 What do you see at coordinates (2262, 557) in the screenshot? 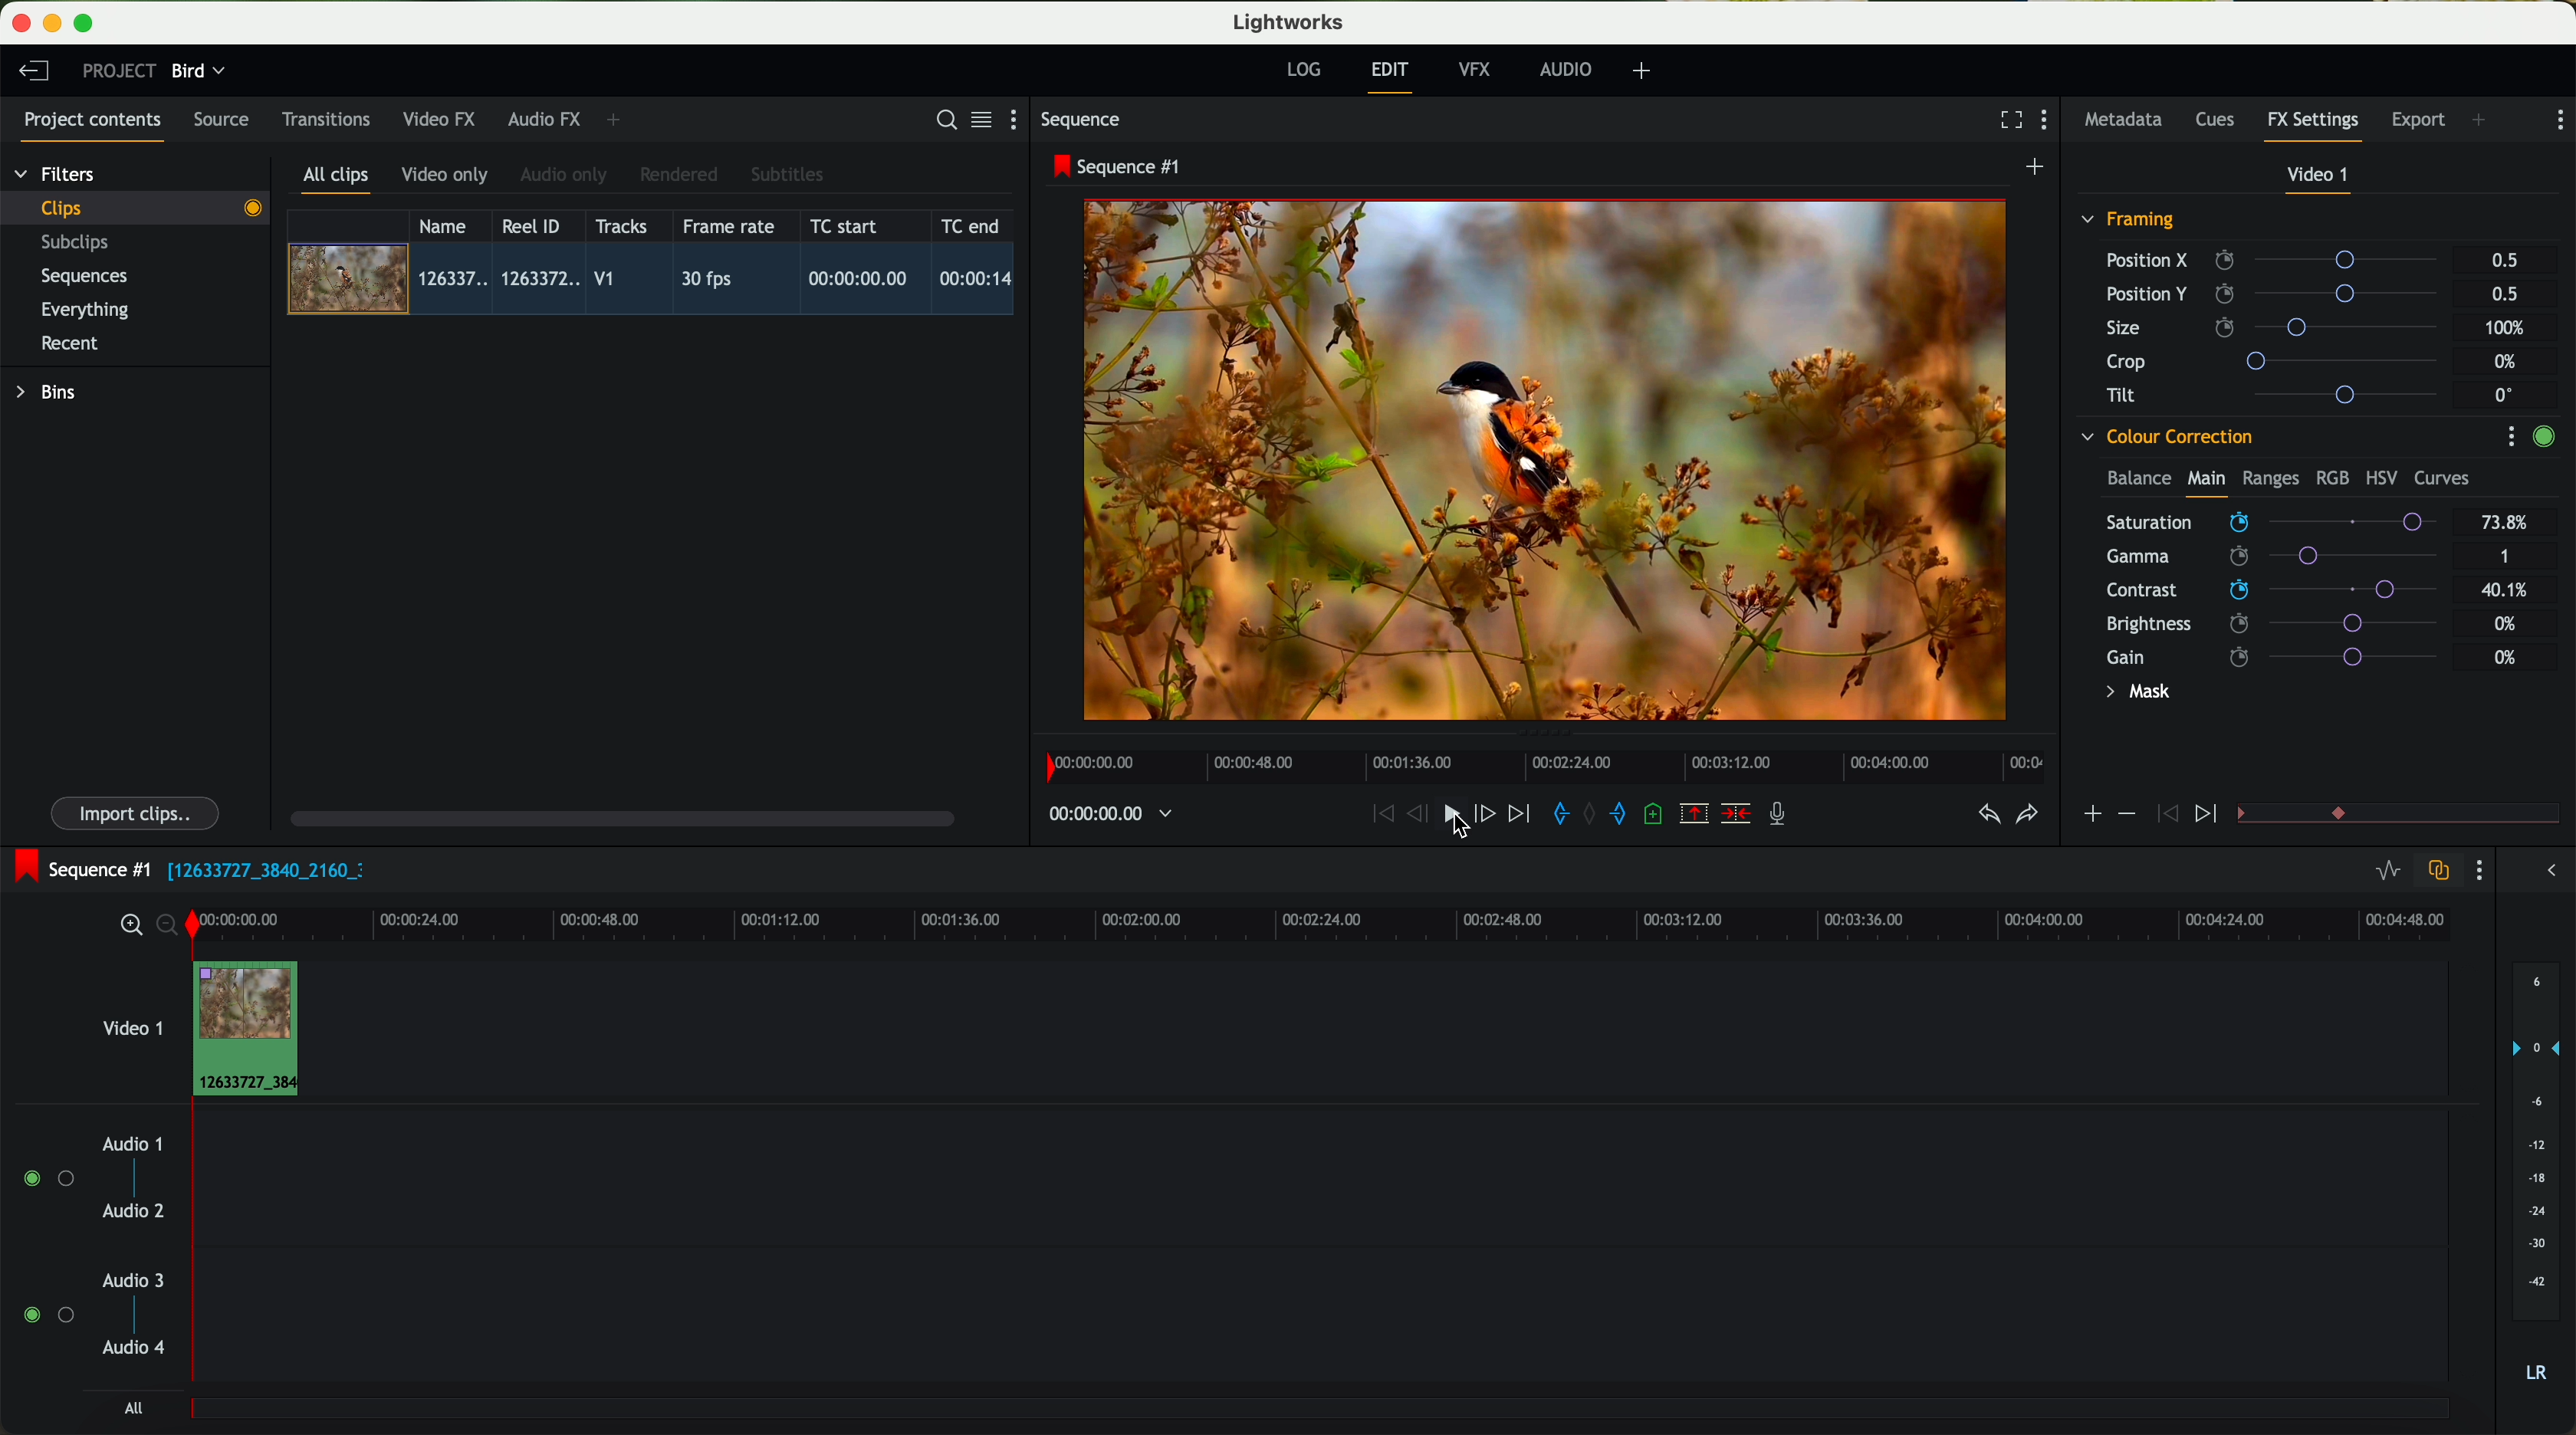
I see `click on saturation` at bounding box center [2262, 557].